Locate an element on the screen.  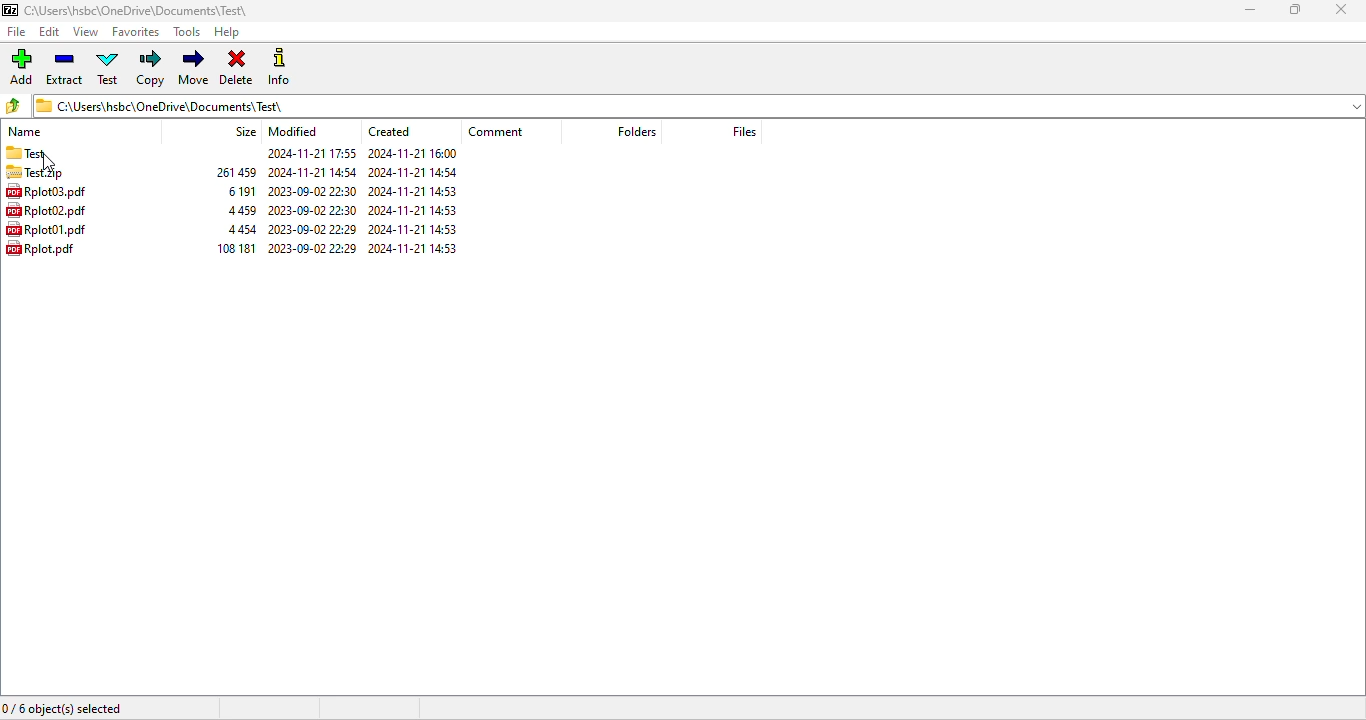
edit is located at coordinates (50, 32).